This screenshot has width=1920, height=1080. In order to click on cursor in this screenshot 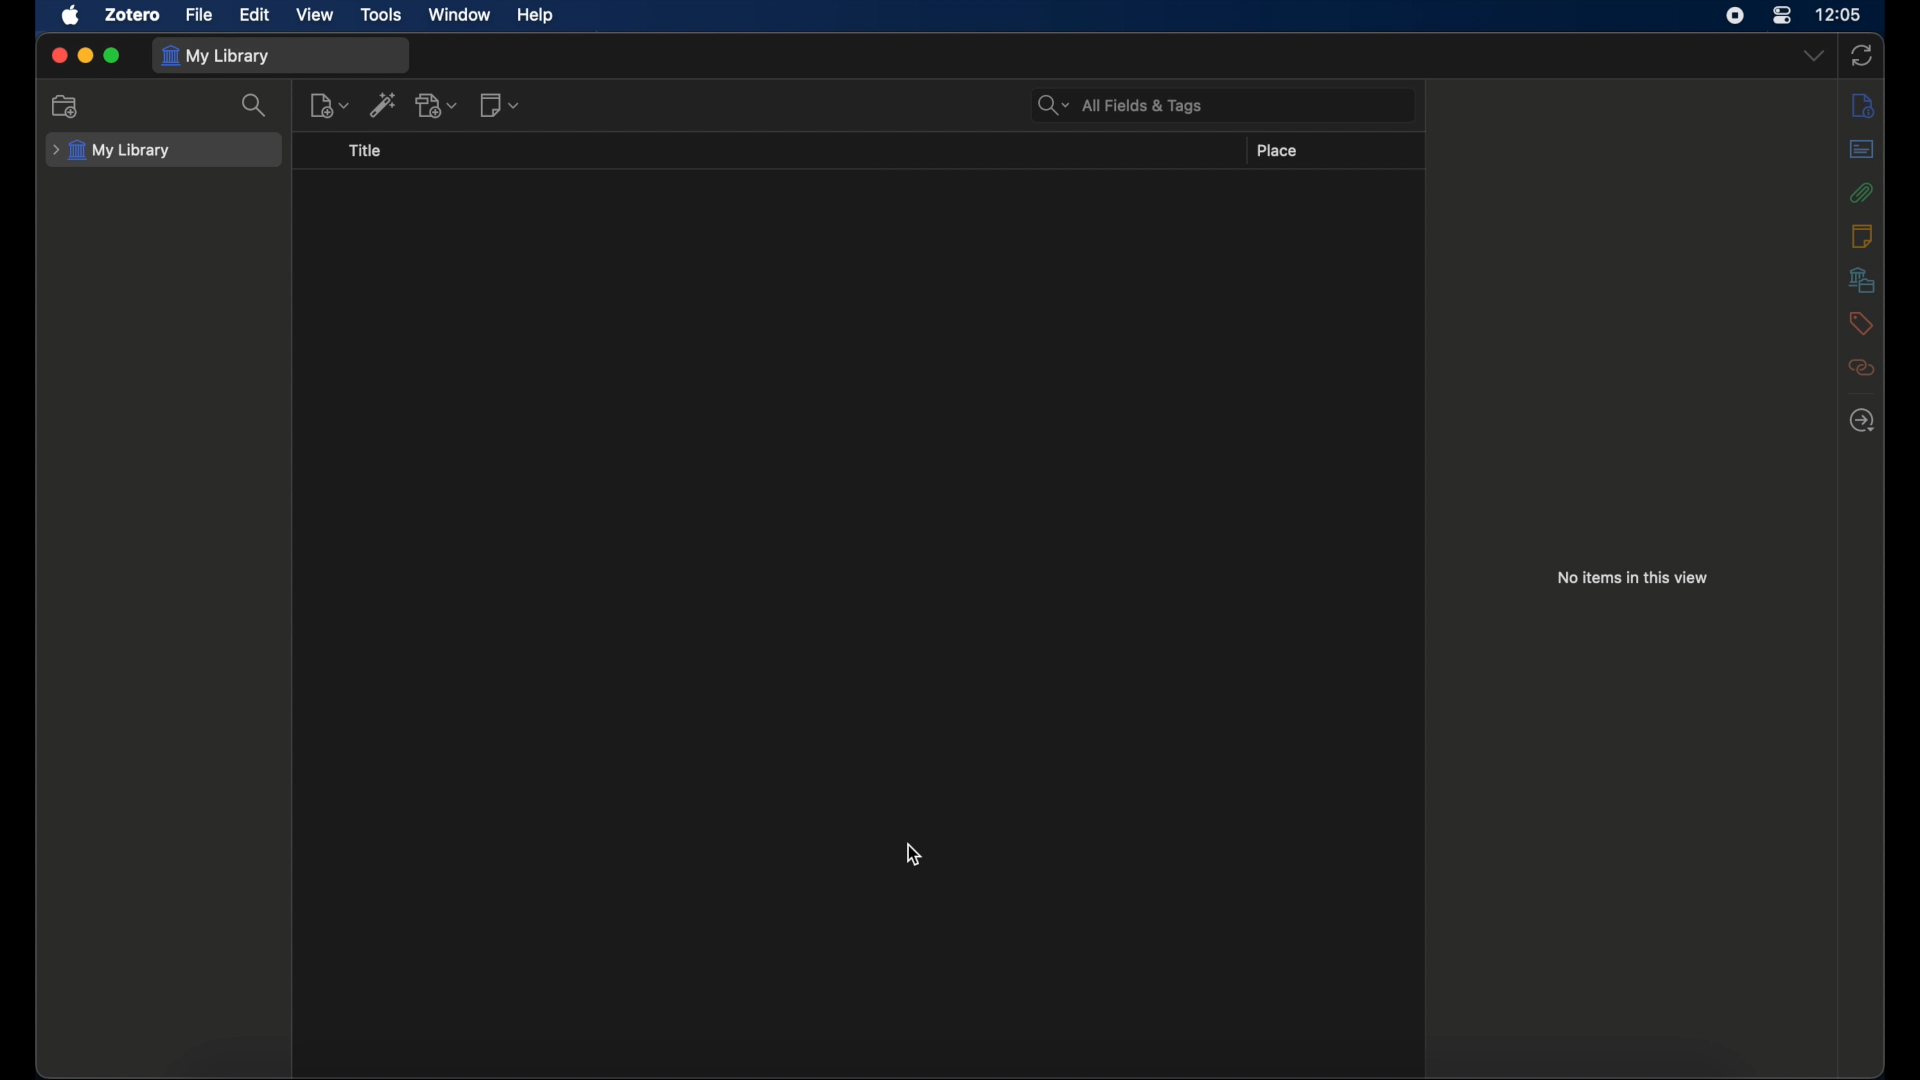, I will do `click(914, 855)`.